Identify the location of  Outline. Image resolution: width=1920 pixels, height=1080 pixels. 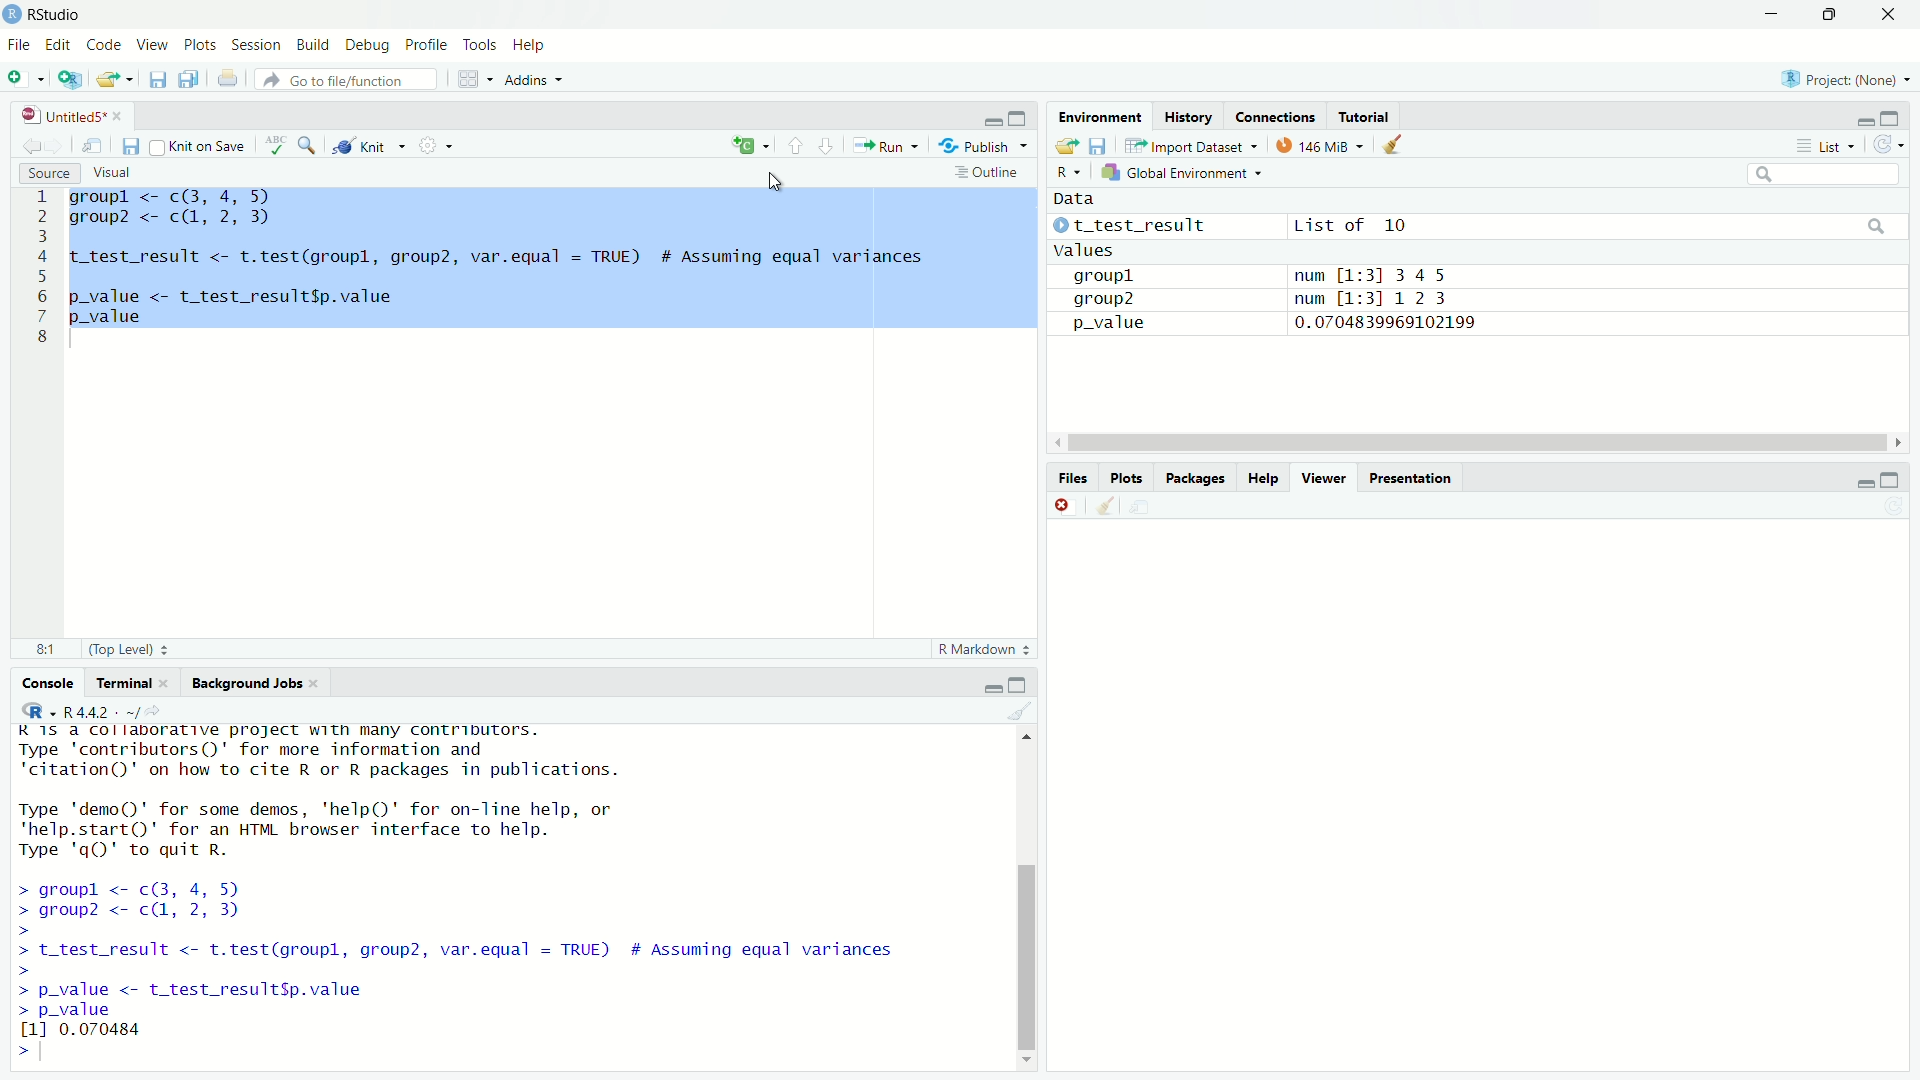
(985, 172).